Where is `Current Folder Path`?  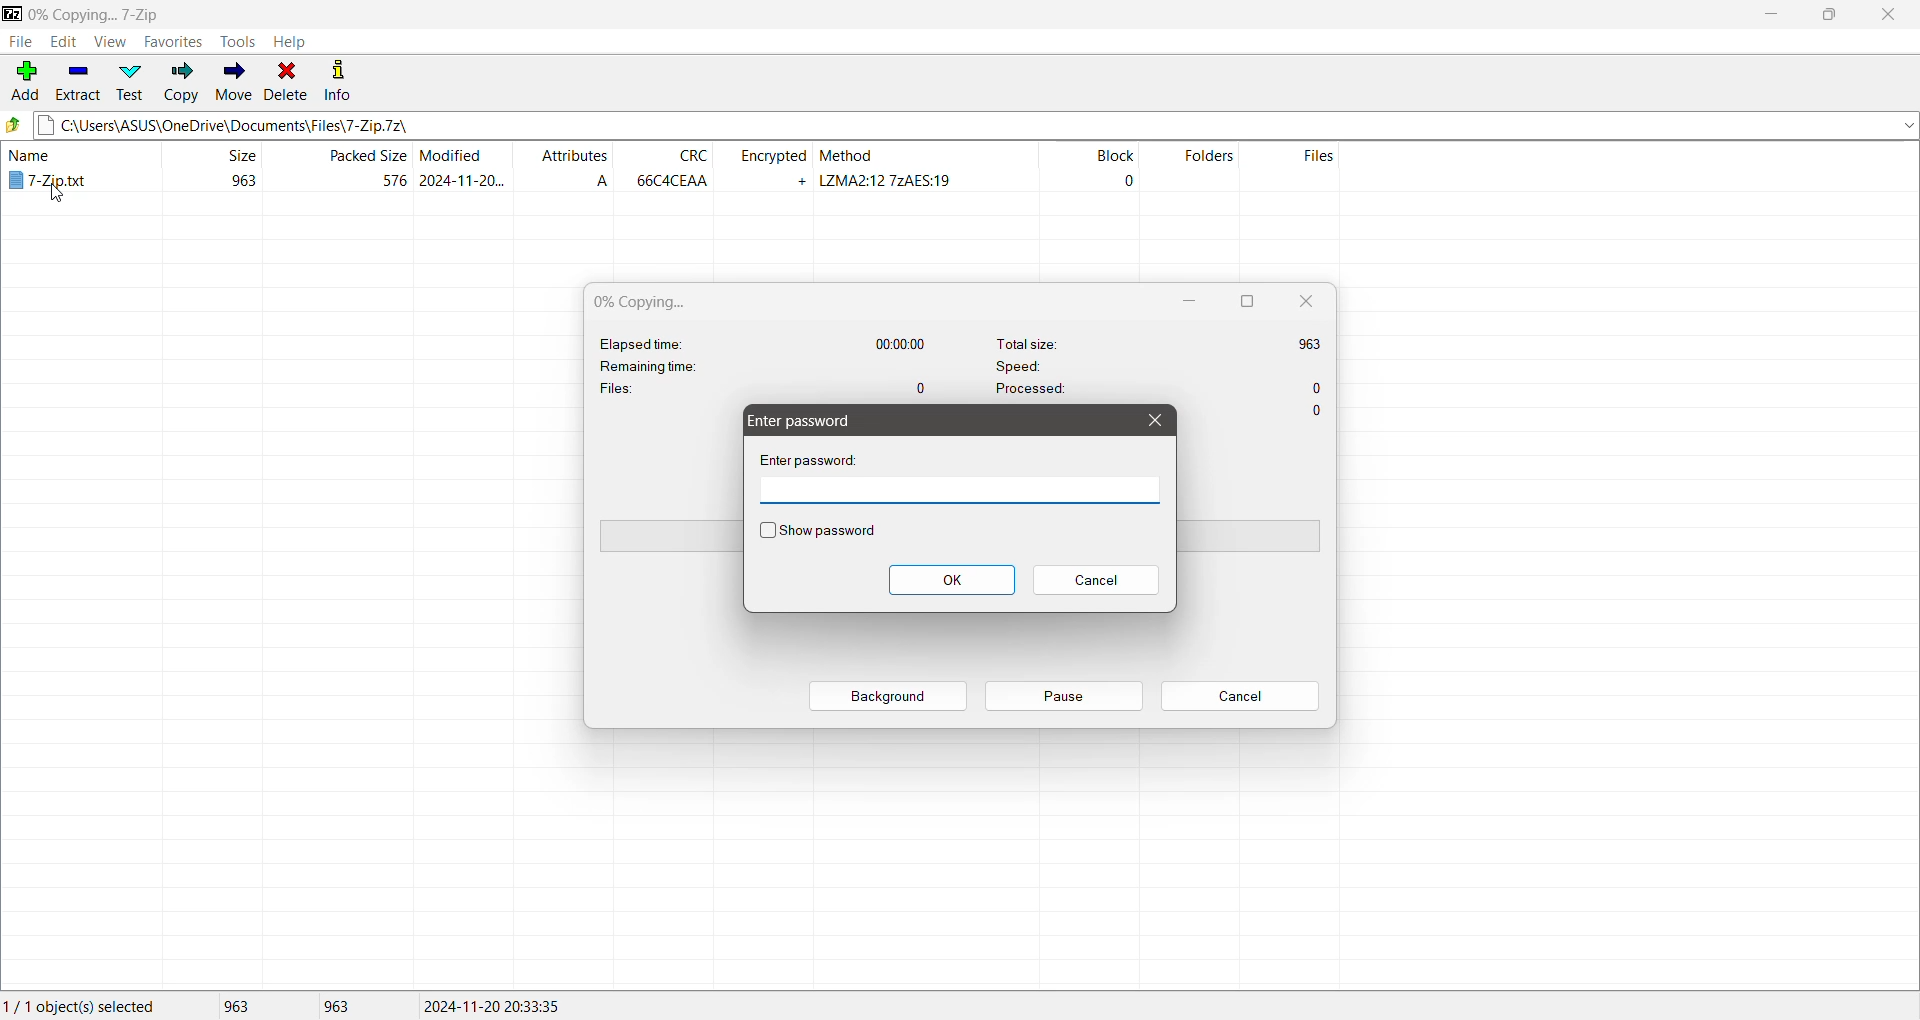 Current Folder Path is located at coordinates (975, 122).